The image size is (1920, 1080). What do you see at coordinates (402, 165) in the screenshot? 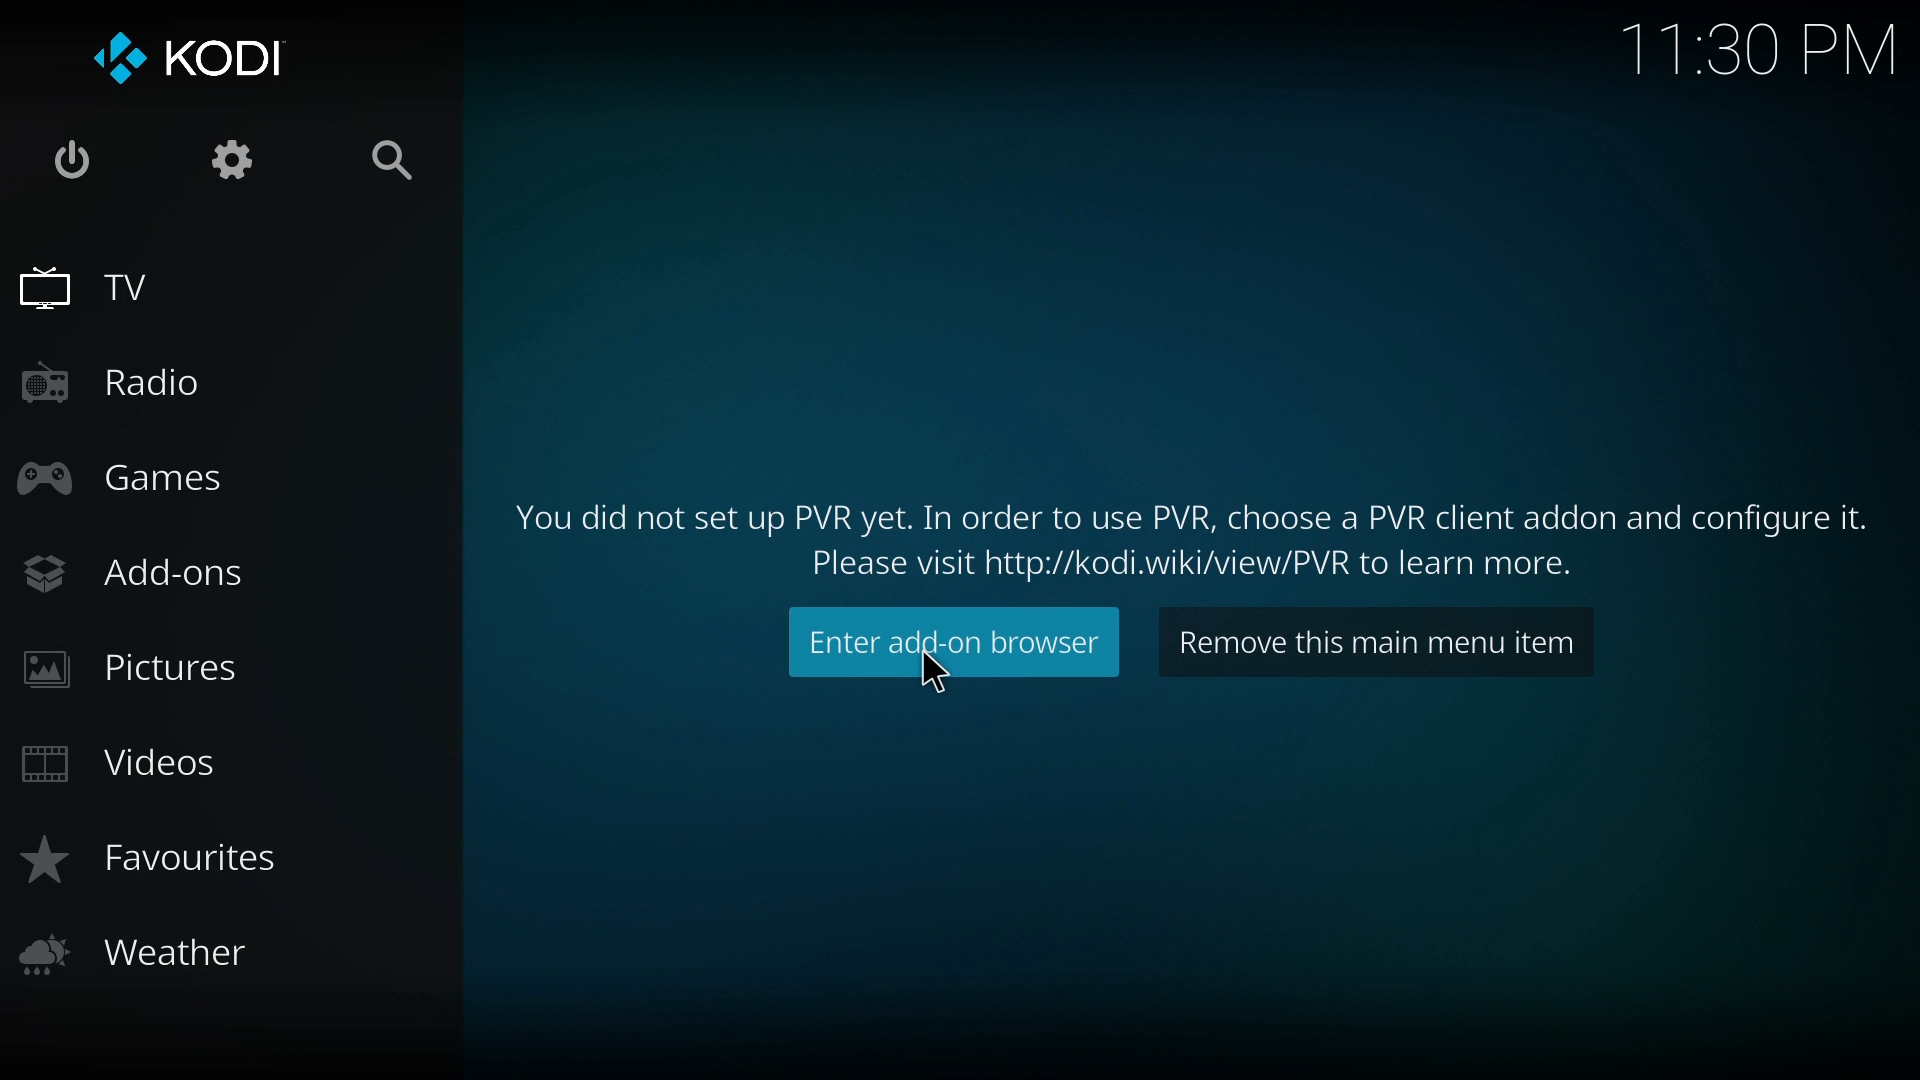
I see `search` at bounding box center [402, 165].